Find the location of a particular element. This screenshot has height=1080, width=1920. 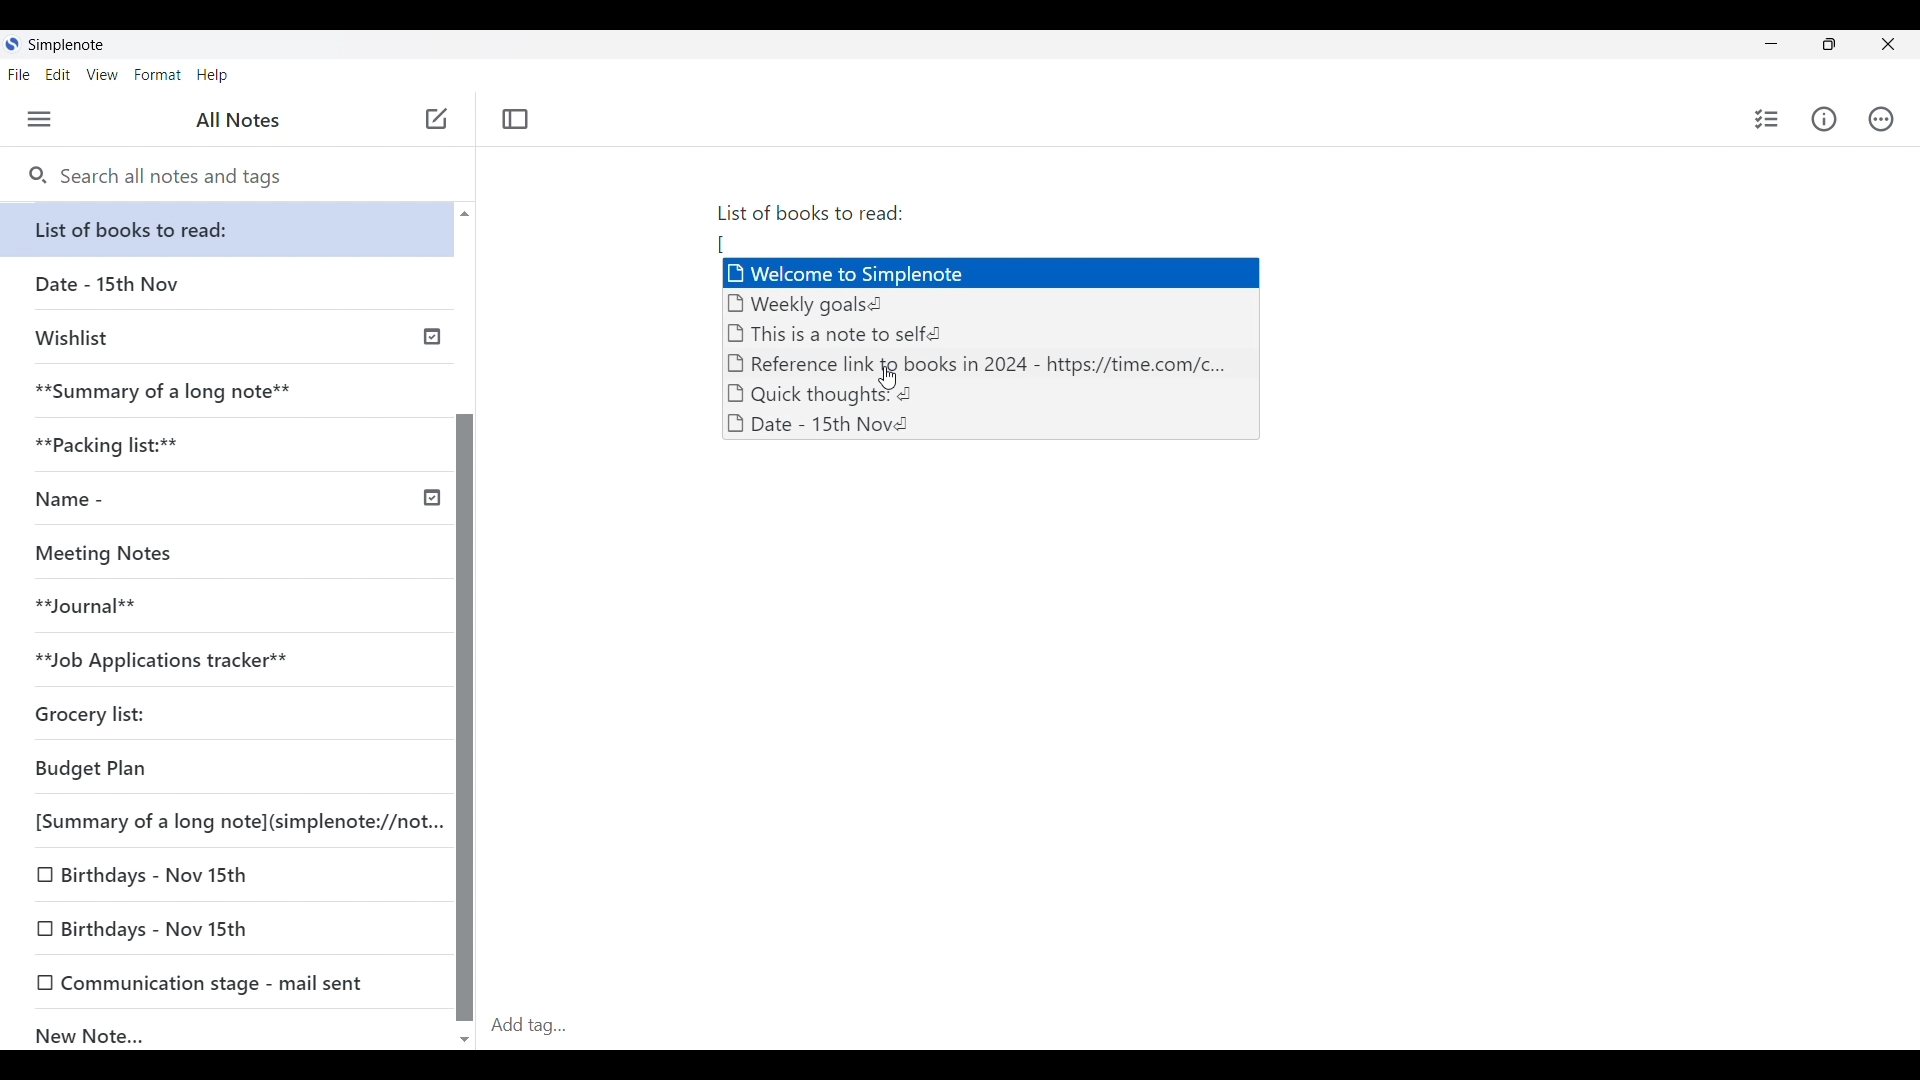

Resize is located at coordinates (1823, 46).